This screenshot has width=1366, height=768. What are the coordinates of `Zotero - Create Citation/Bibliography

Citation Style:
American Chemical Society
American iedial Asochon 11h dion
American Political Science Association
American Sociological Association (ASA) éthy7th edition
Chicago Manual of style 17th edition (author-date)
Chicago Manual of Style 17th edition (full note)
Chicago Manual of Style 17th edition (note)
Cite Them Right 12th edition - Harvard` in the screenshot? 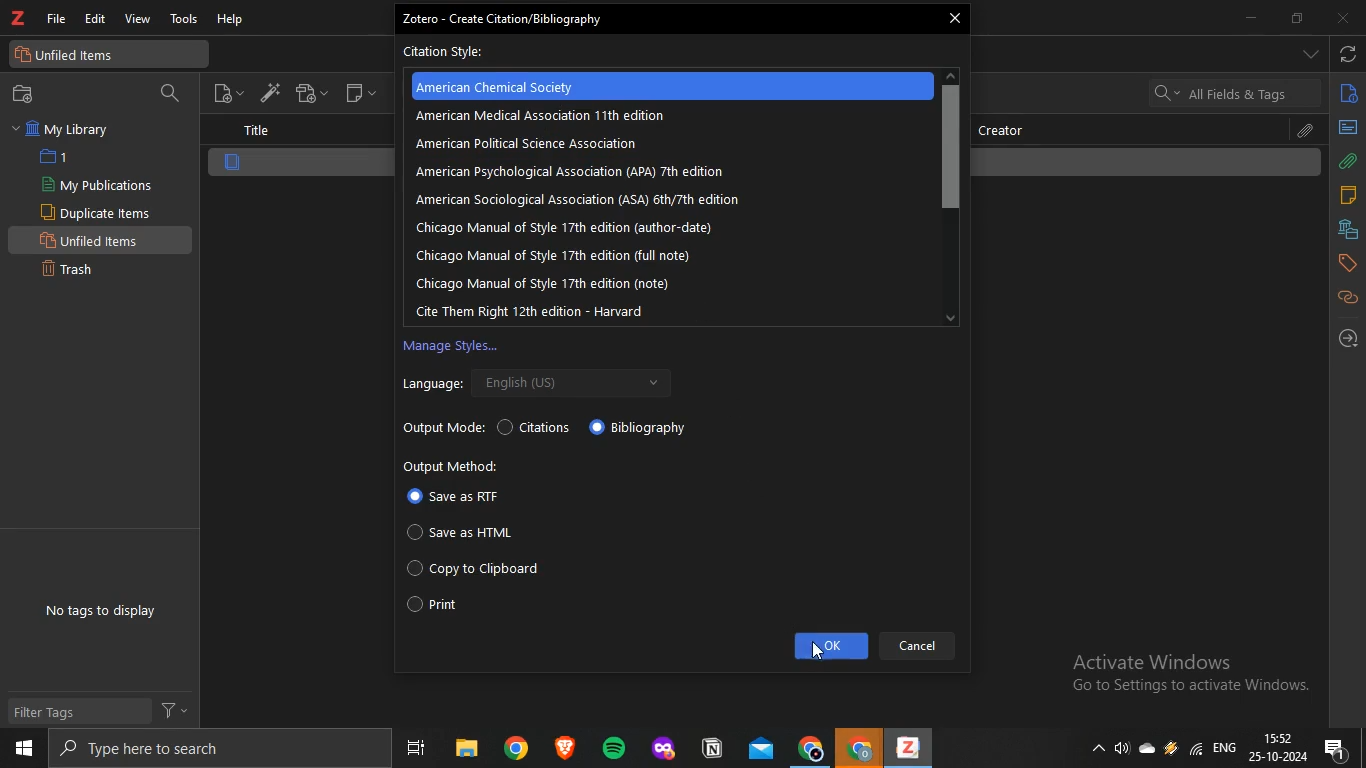 It's located at (667, 166).